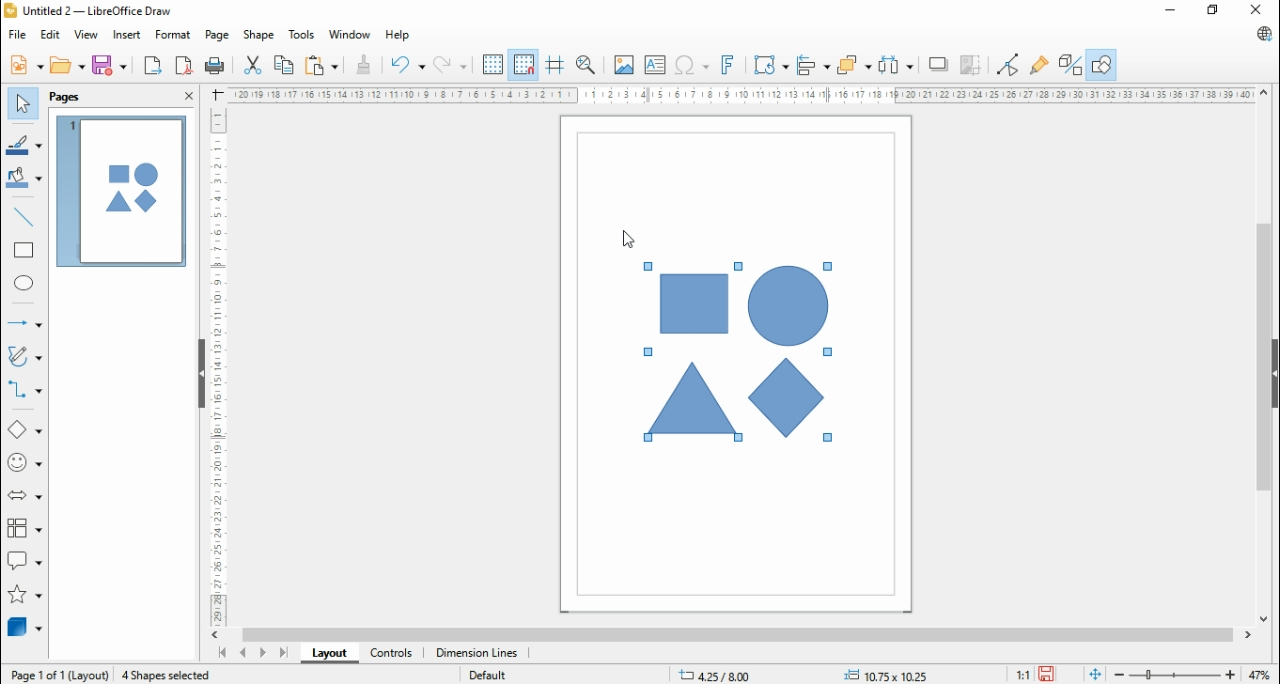  I want to click on page 1, so click(121, 192).